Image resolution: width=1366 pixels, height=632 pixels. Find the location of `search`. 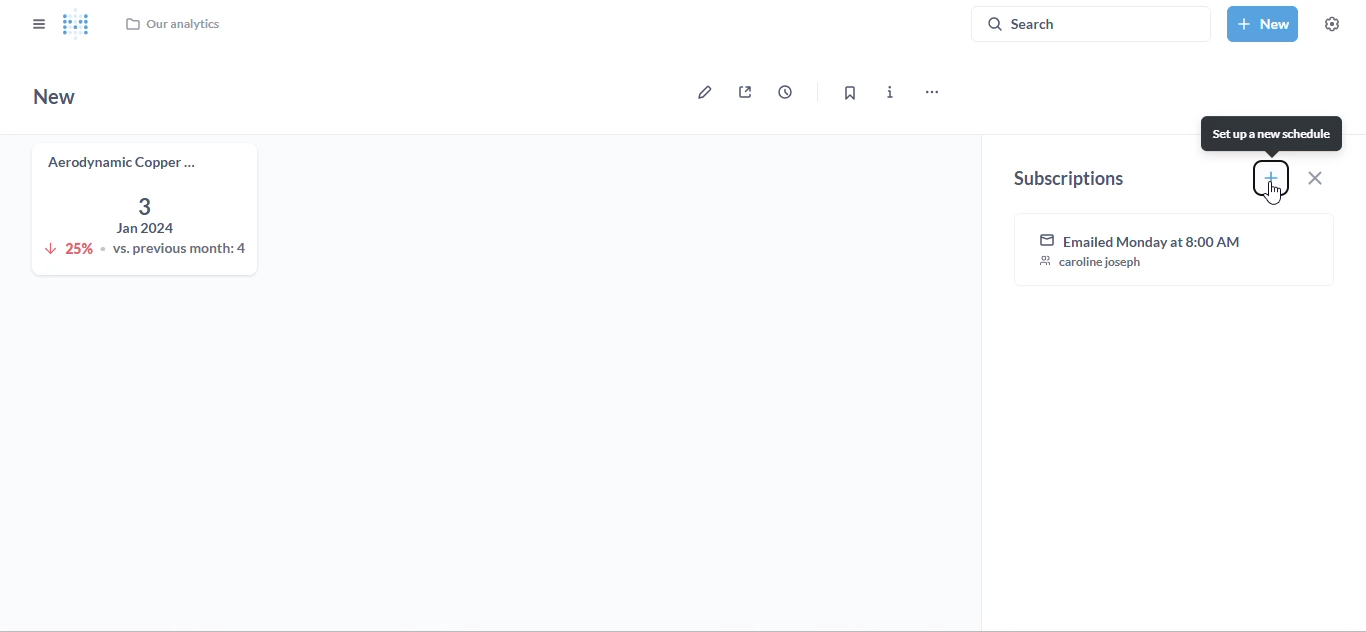

search is located at coordinates (1091, 23).